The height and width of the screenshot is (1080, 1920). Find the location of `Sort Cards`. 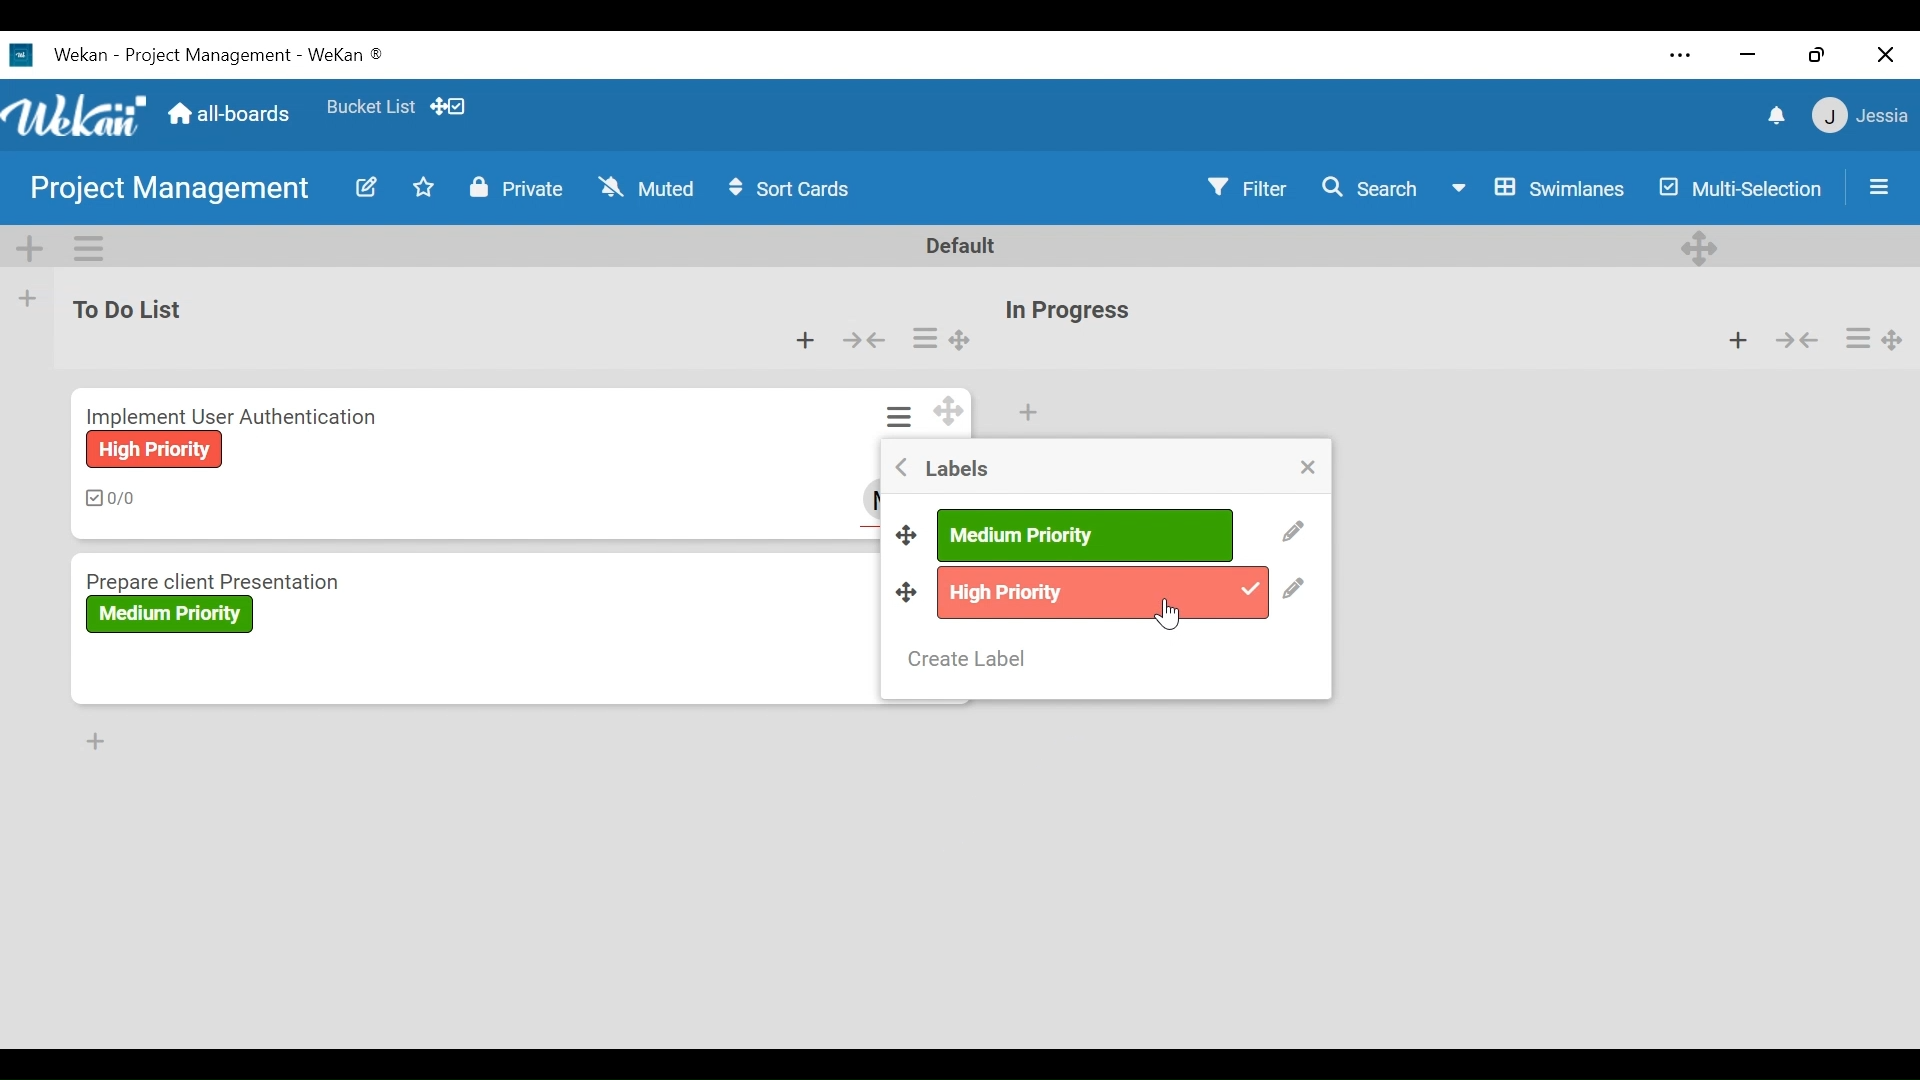

Sort Cards is located at coordinates (794, 188).